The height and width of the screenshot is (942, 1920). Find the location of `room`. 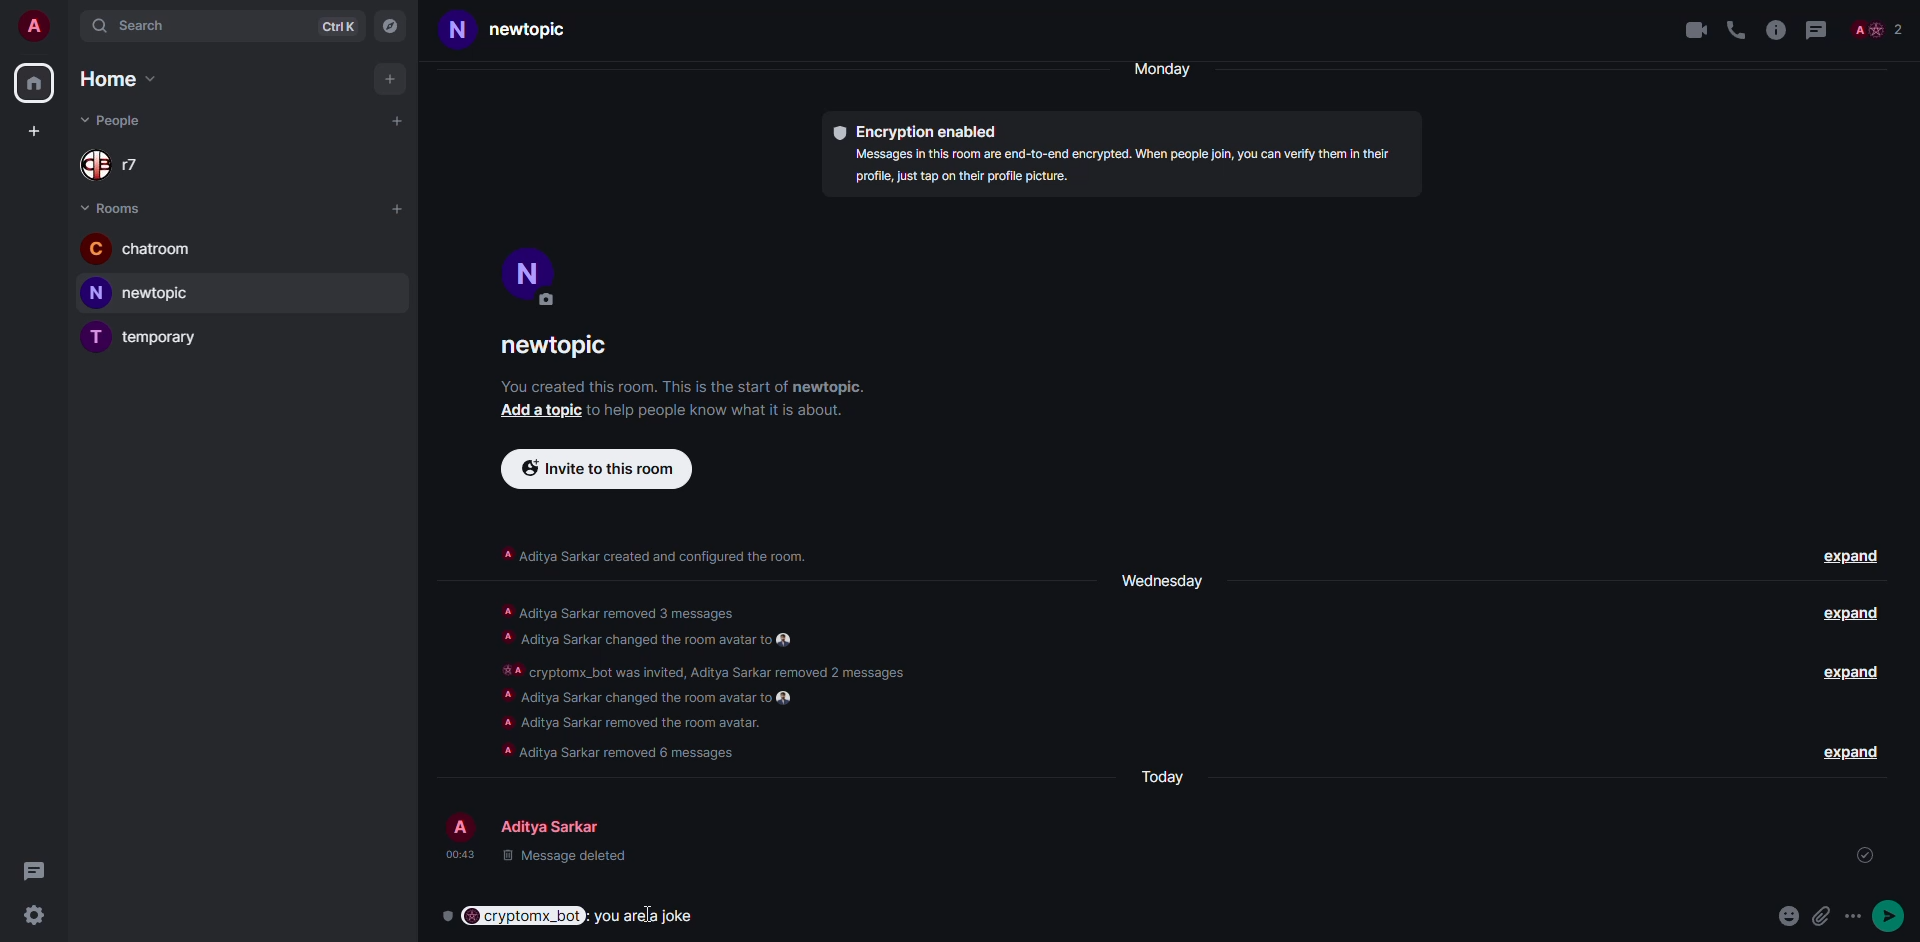

room is located at coordinates (561, 349).